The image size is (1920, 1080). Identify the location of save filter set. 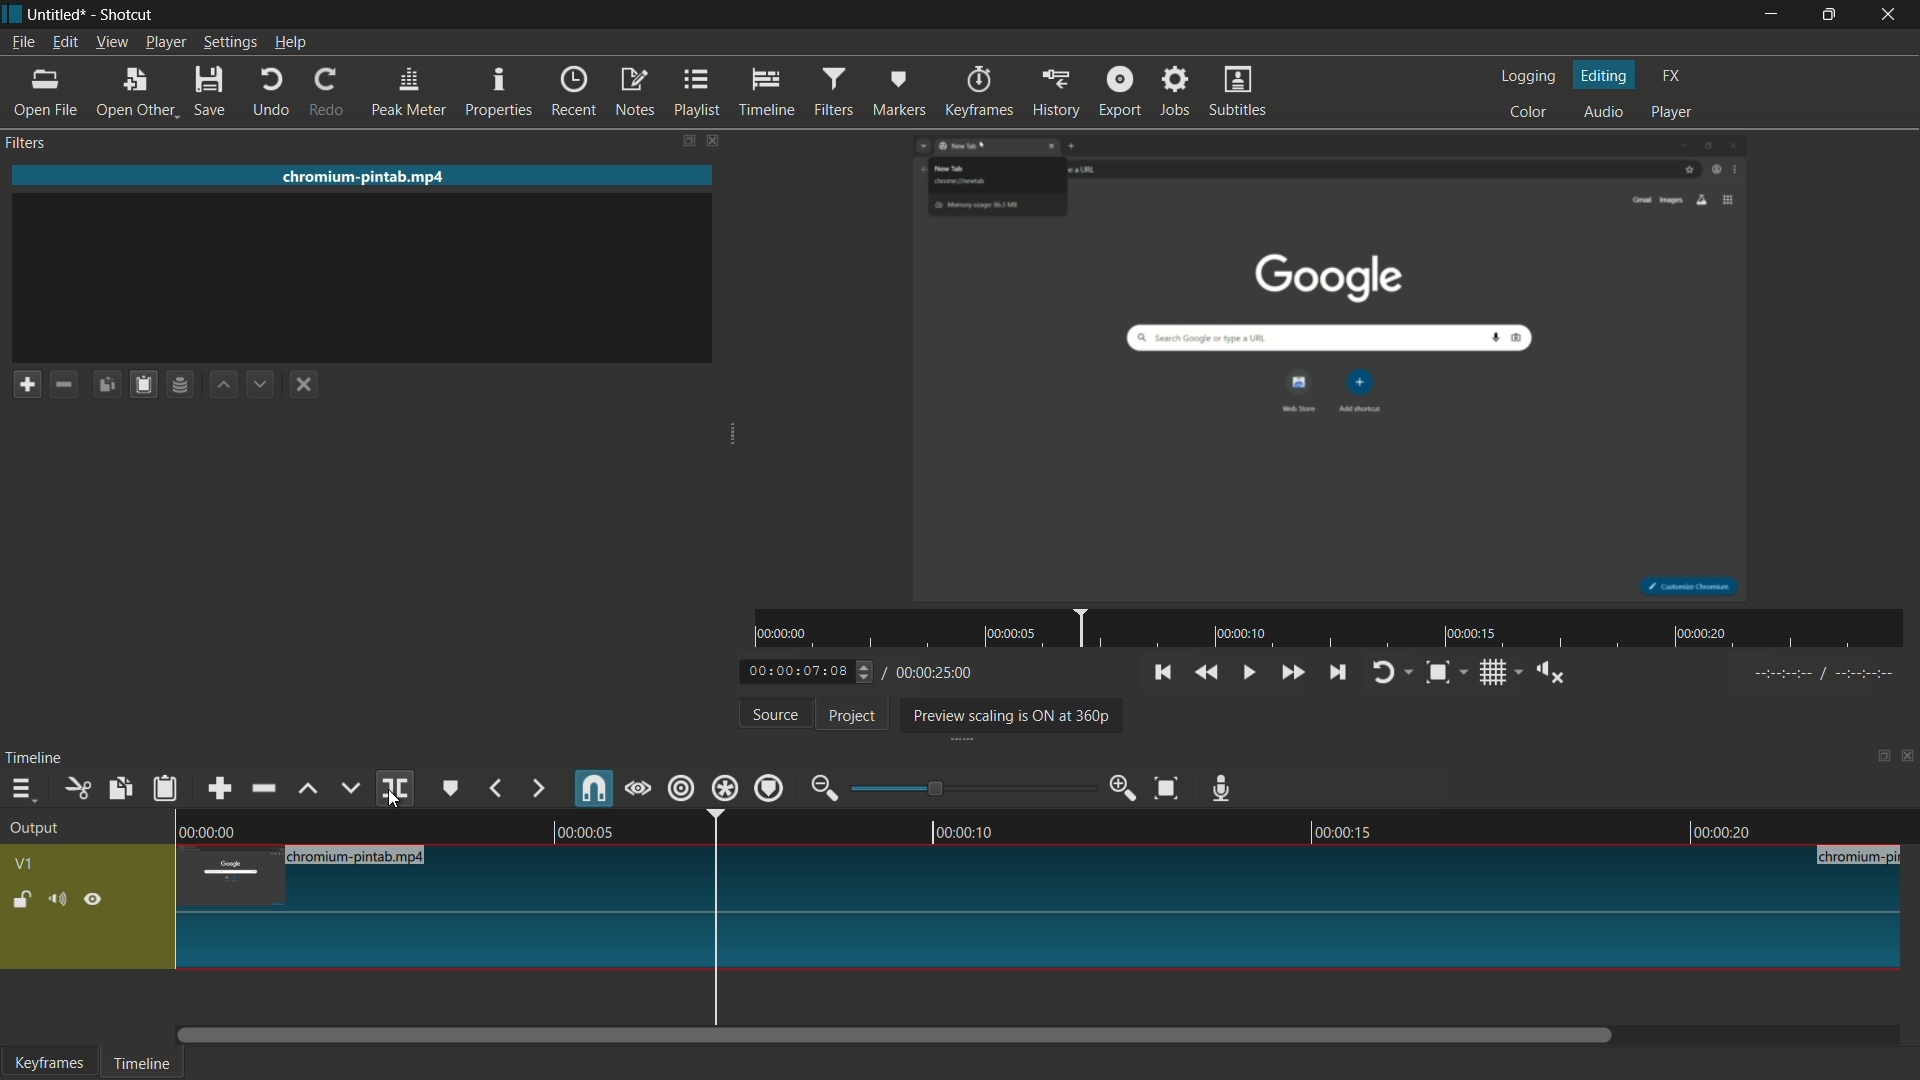
(179, 384).